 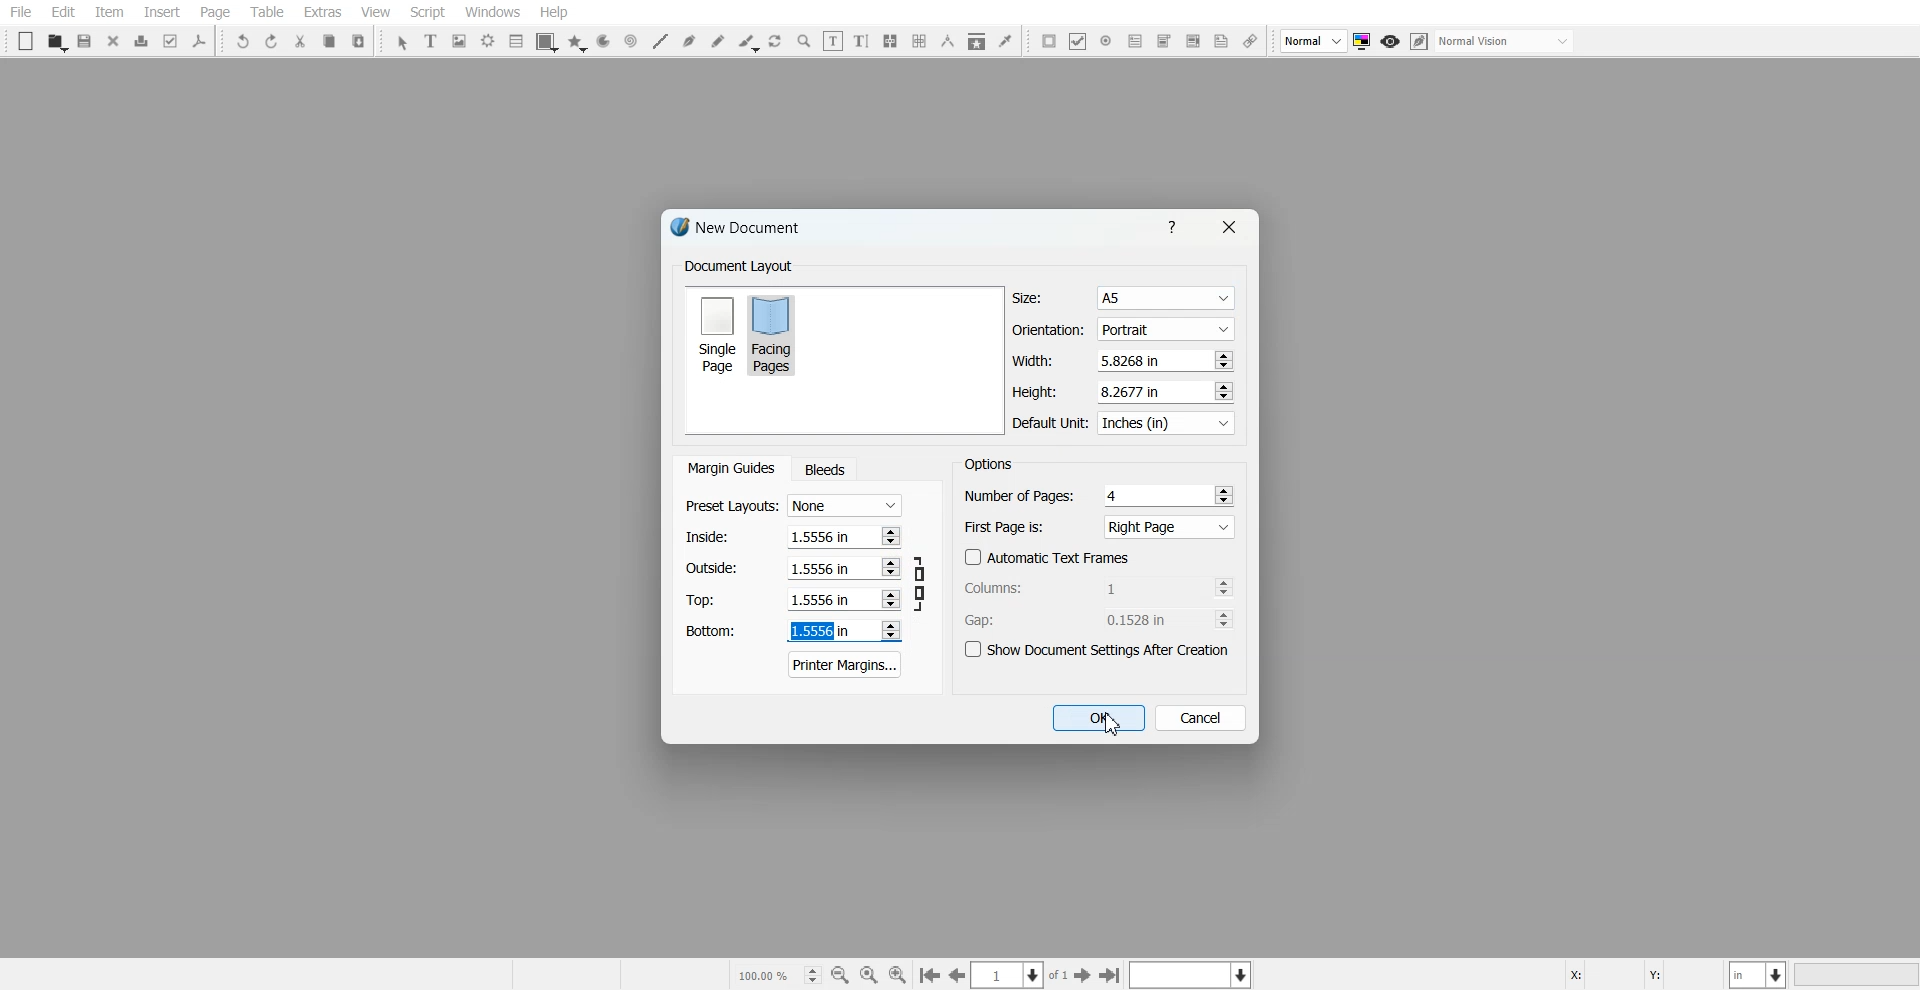 I want to click on Select current zoom, so click(x=777, y=974).